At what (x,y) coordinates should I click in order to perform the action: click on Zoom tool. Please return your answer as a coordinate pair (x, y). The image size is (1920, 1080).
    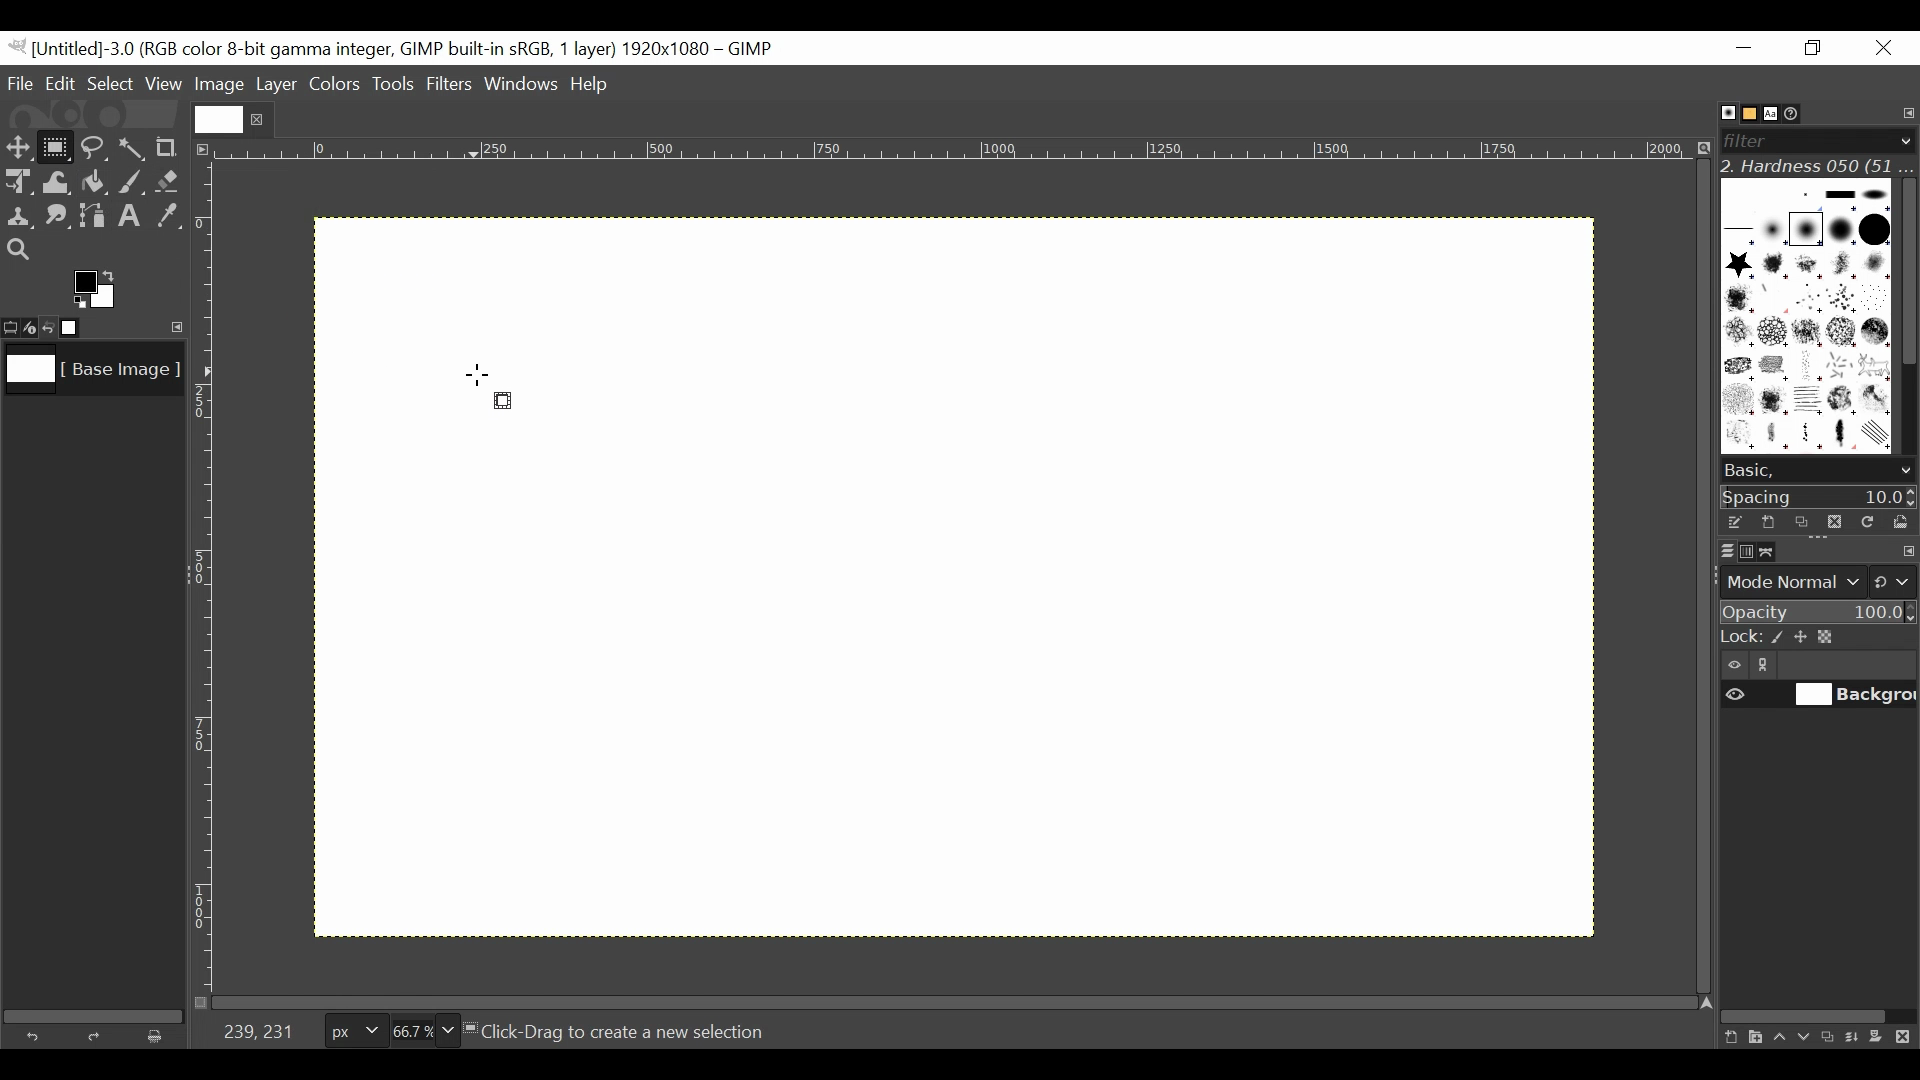
    Looking at the image, I should click on (18, 248).